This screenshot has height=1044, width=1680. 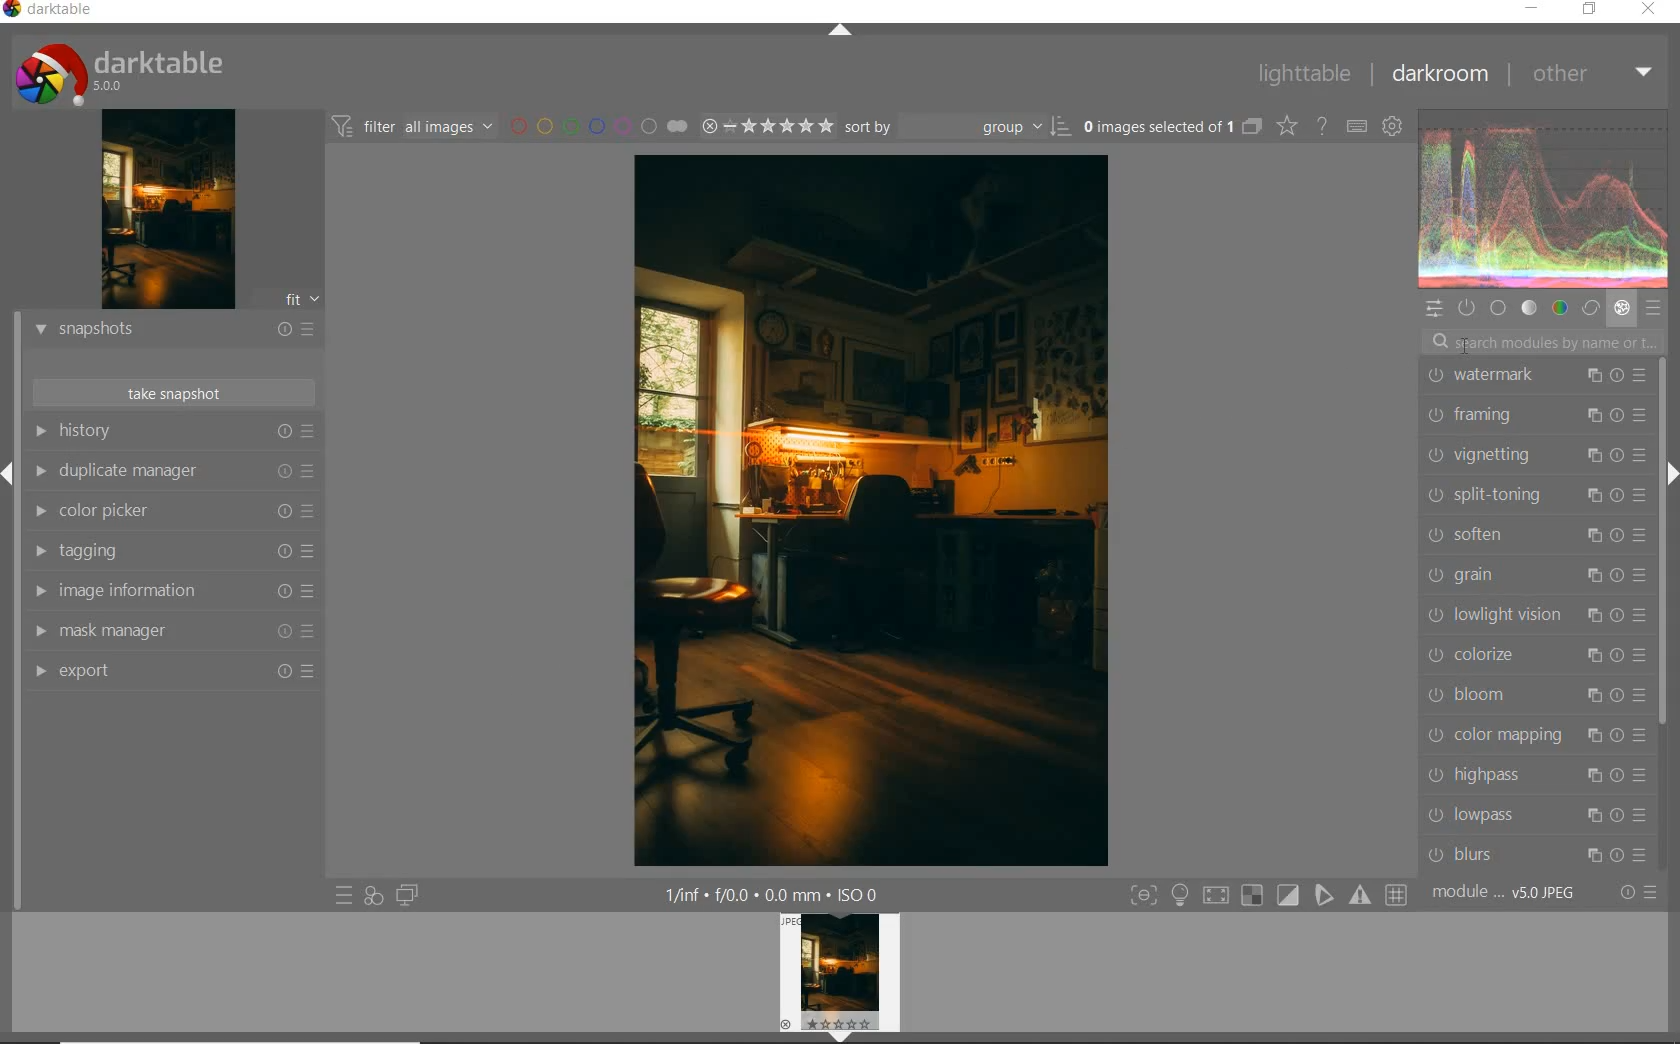 What do you see at coordinates (599, 127) in the screenshot?
I see `filter by image color` at bounding box center [599, 127].